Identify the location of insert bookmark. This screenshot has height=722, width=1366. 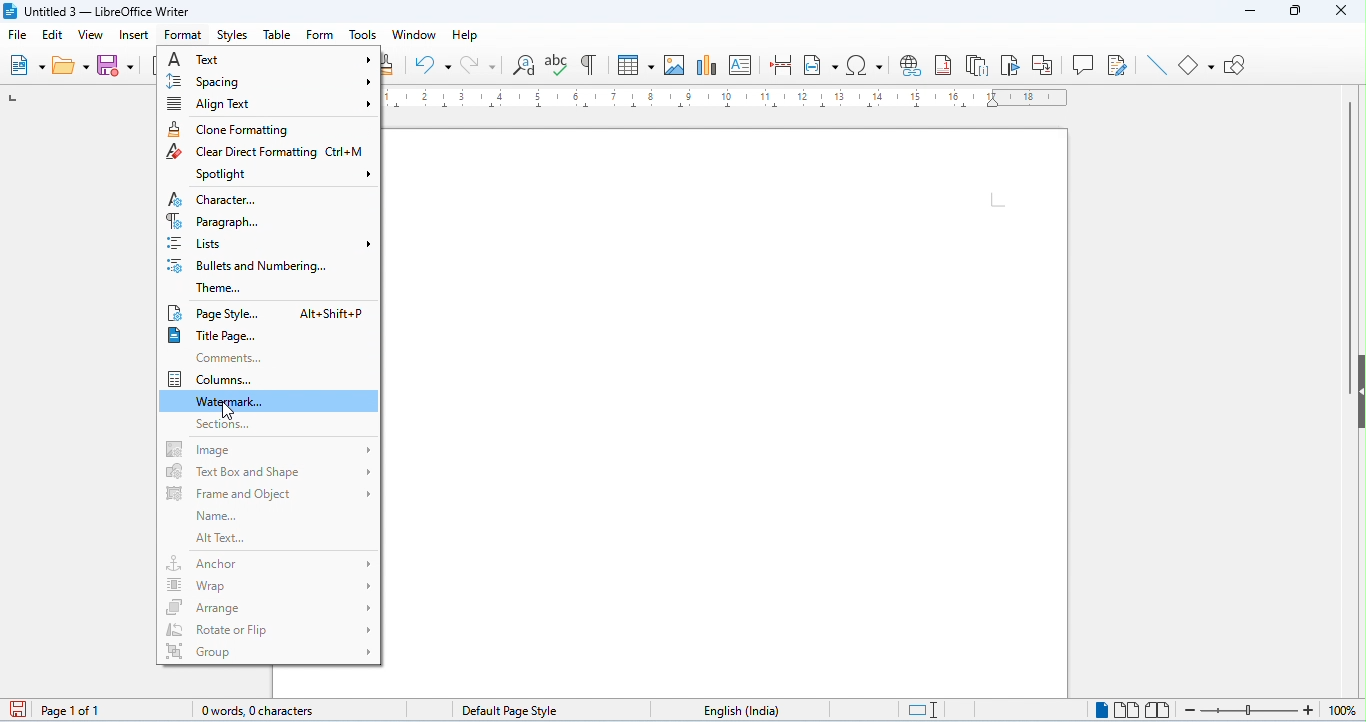
(1012, 65).